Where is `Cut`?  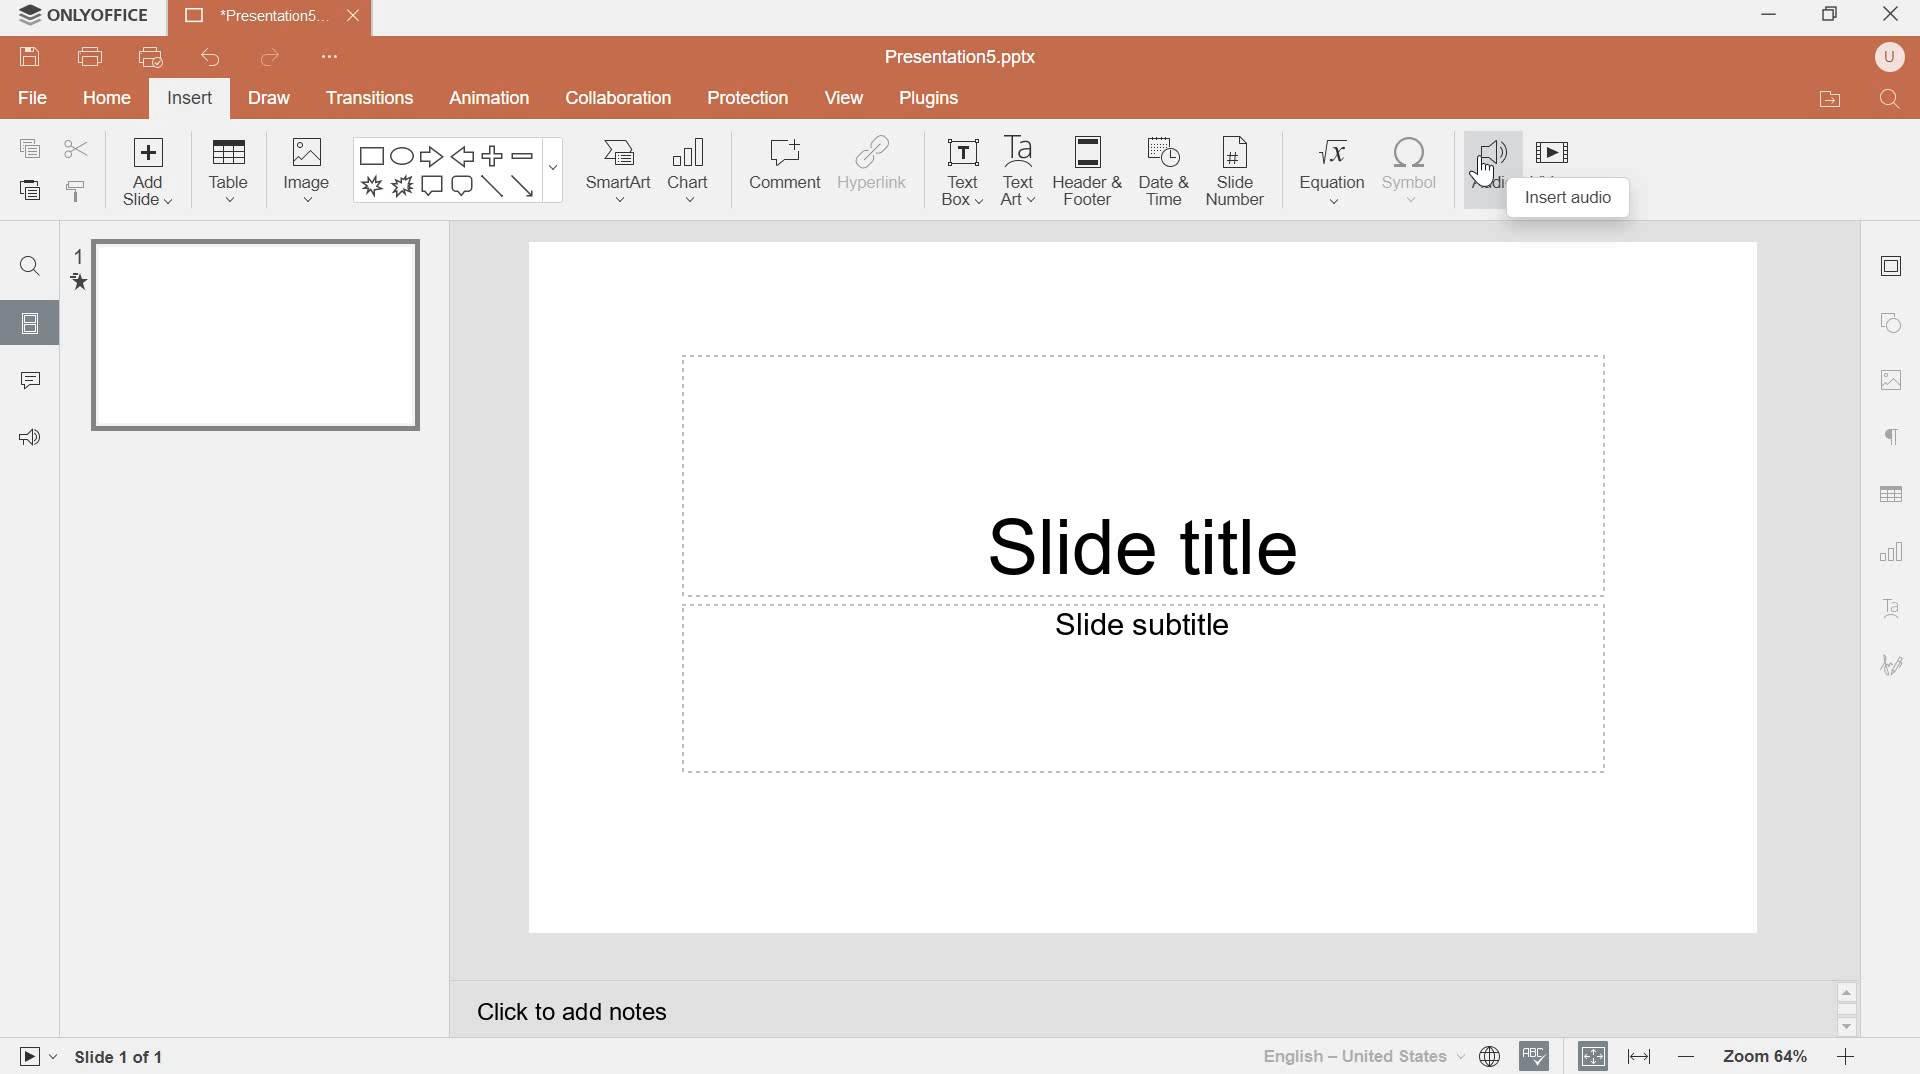
Cut is located at coordinates (75, 150).